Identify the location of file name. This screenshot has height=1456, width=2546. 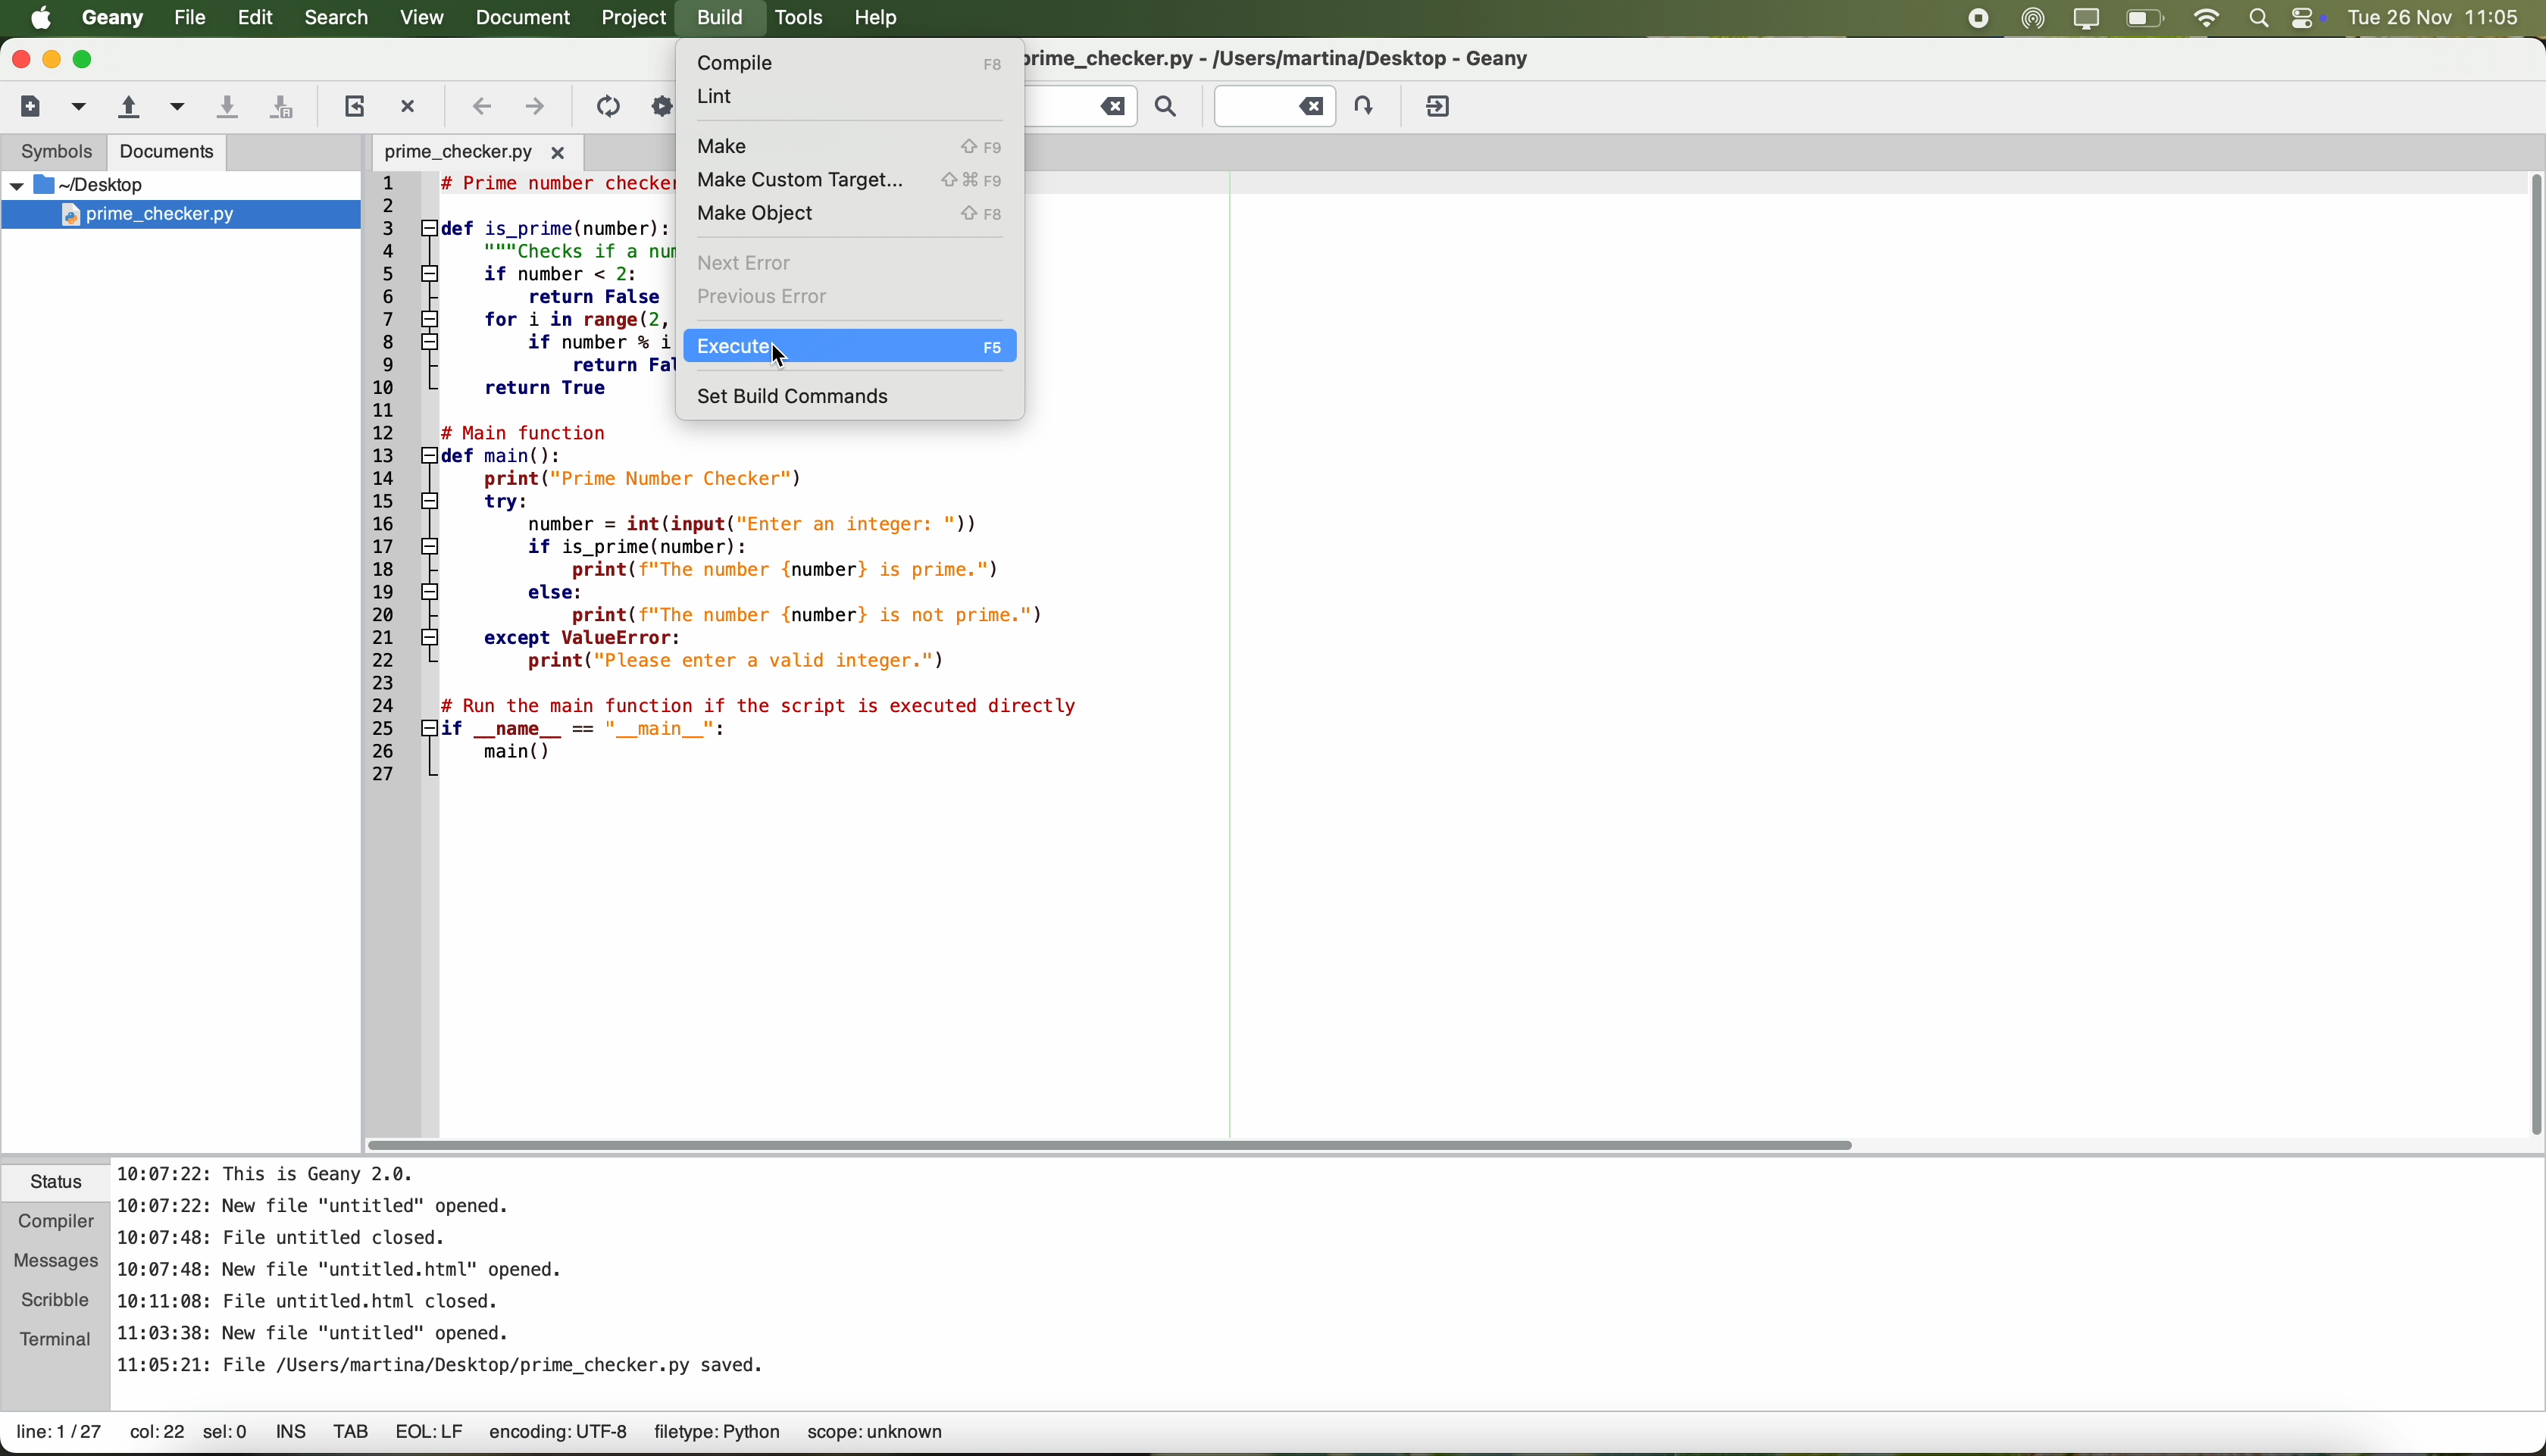
(1315, 57).